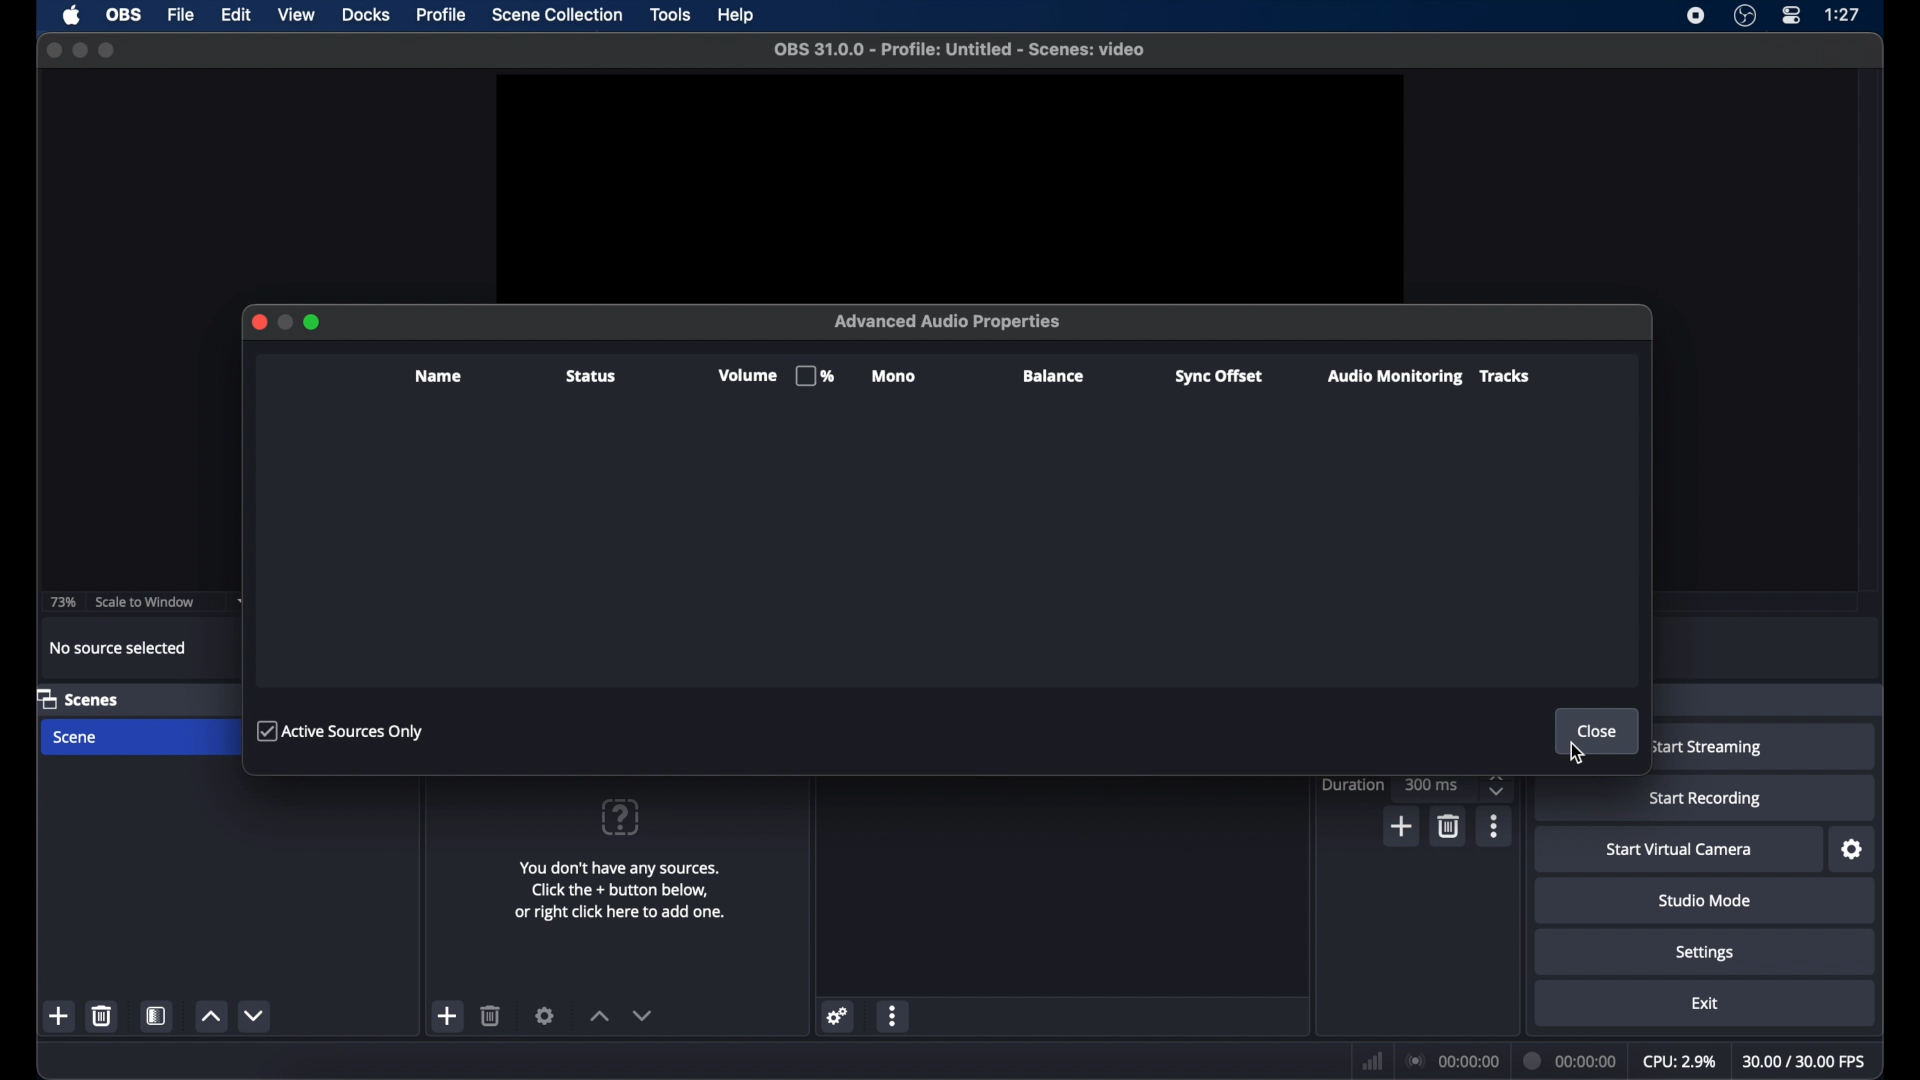 The width and height of the screenshot is (1920, 1080). What do you see at coordinates (737, 15) in the screenshot?
I see `help` at bounding box center [737, 15].